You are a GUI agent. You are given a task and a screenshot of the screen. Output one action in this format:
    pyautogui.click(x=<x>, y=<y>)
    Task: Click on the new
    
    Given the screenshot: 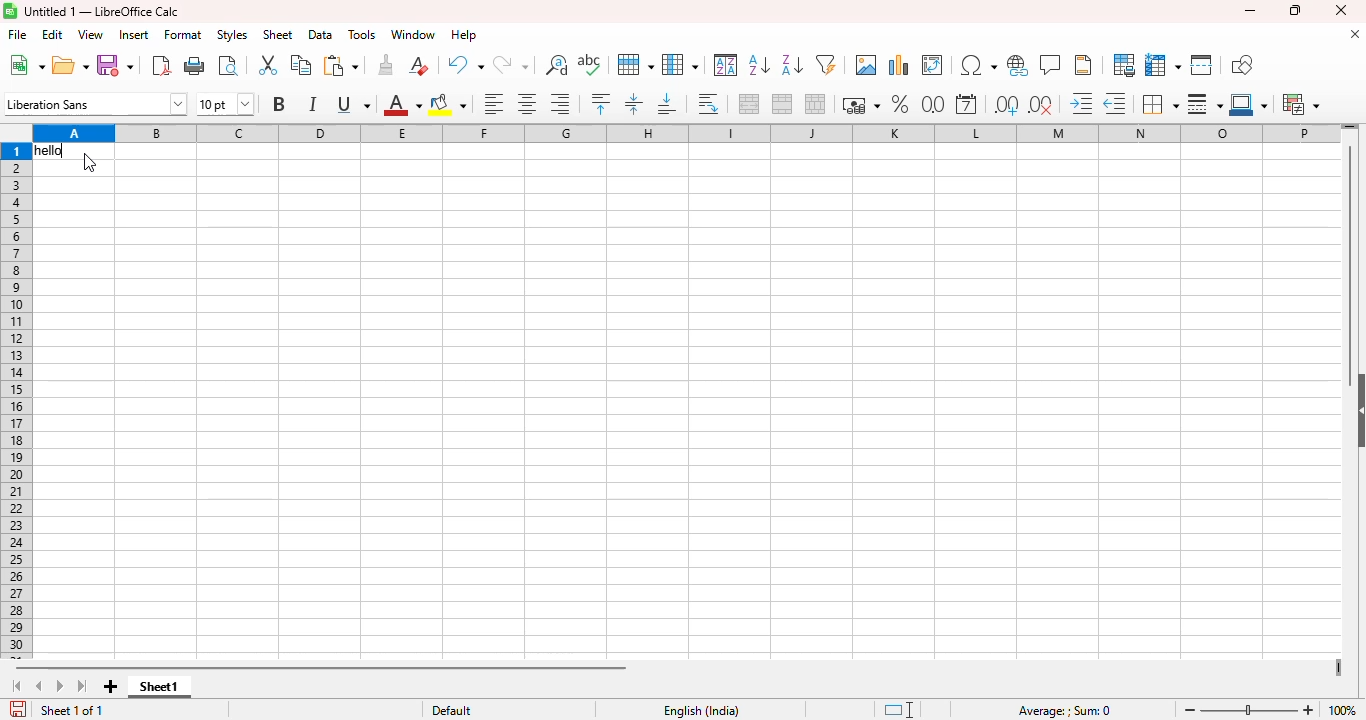 What is the action you would take?
    pyautogui.click(x=26, y=64)
    